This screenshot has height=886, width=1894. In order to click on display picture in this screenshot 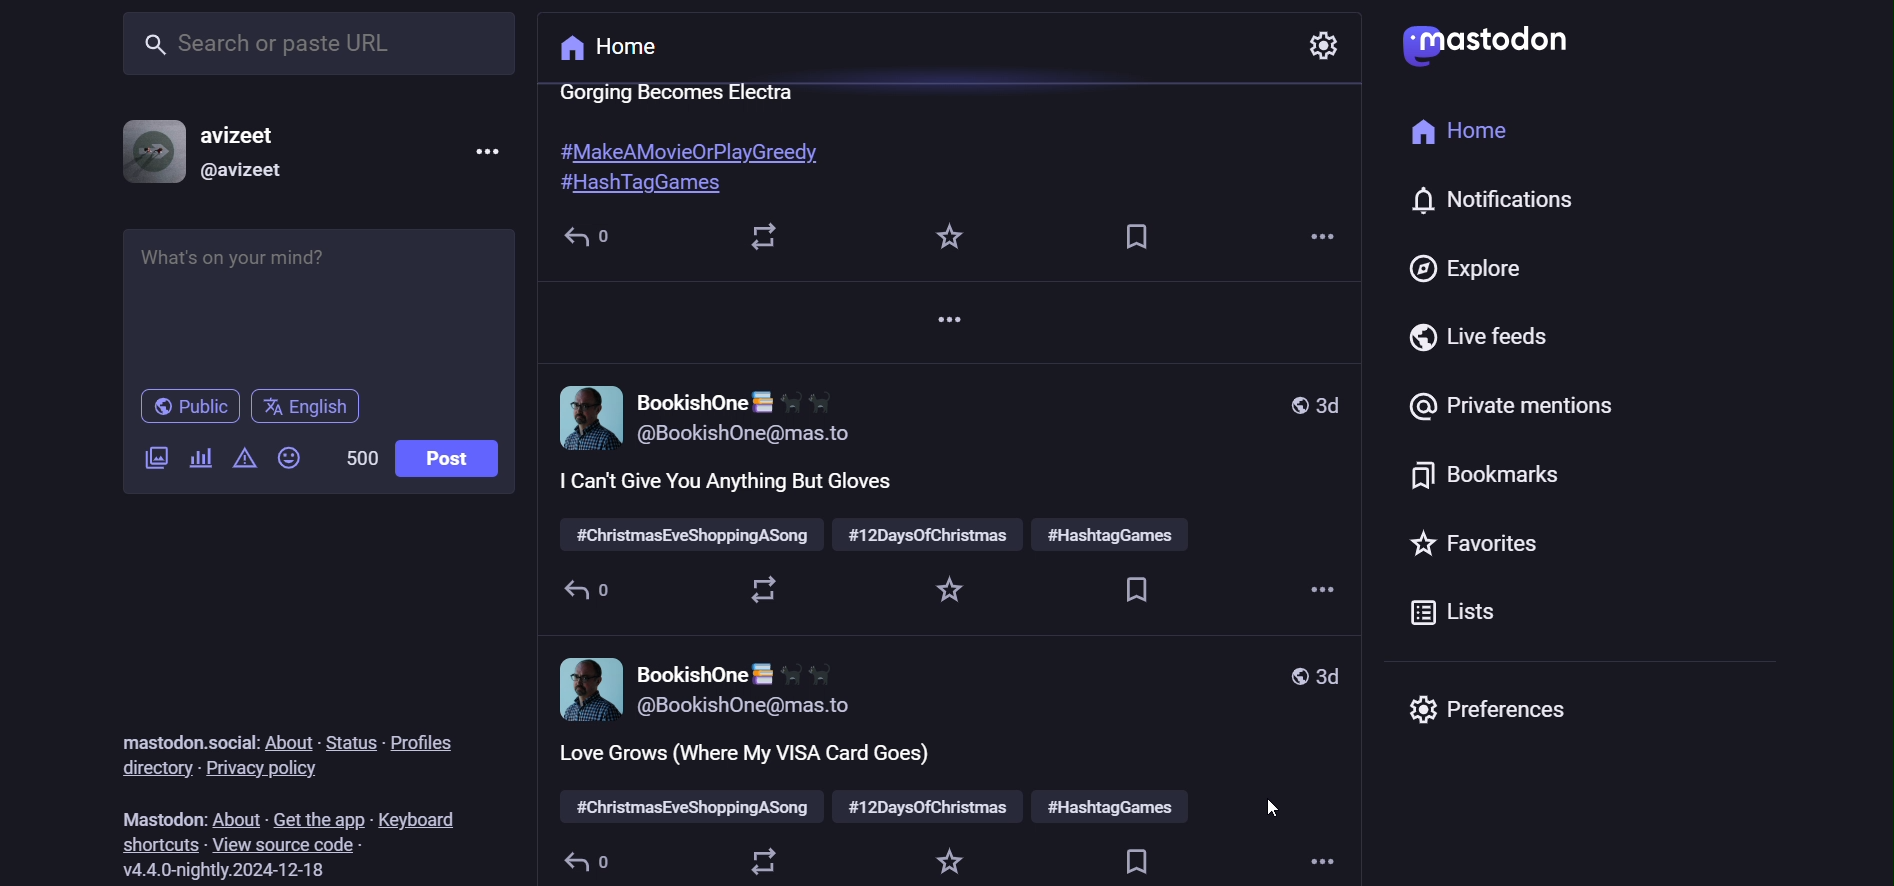, I will do `click(586, 420)`.